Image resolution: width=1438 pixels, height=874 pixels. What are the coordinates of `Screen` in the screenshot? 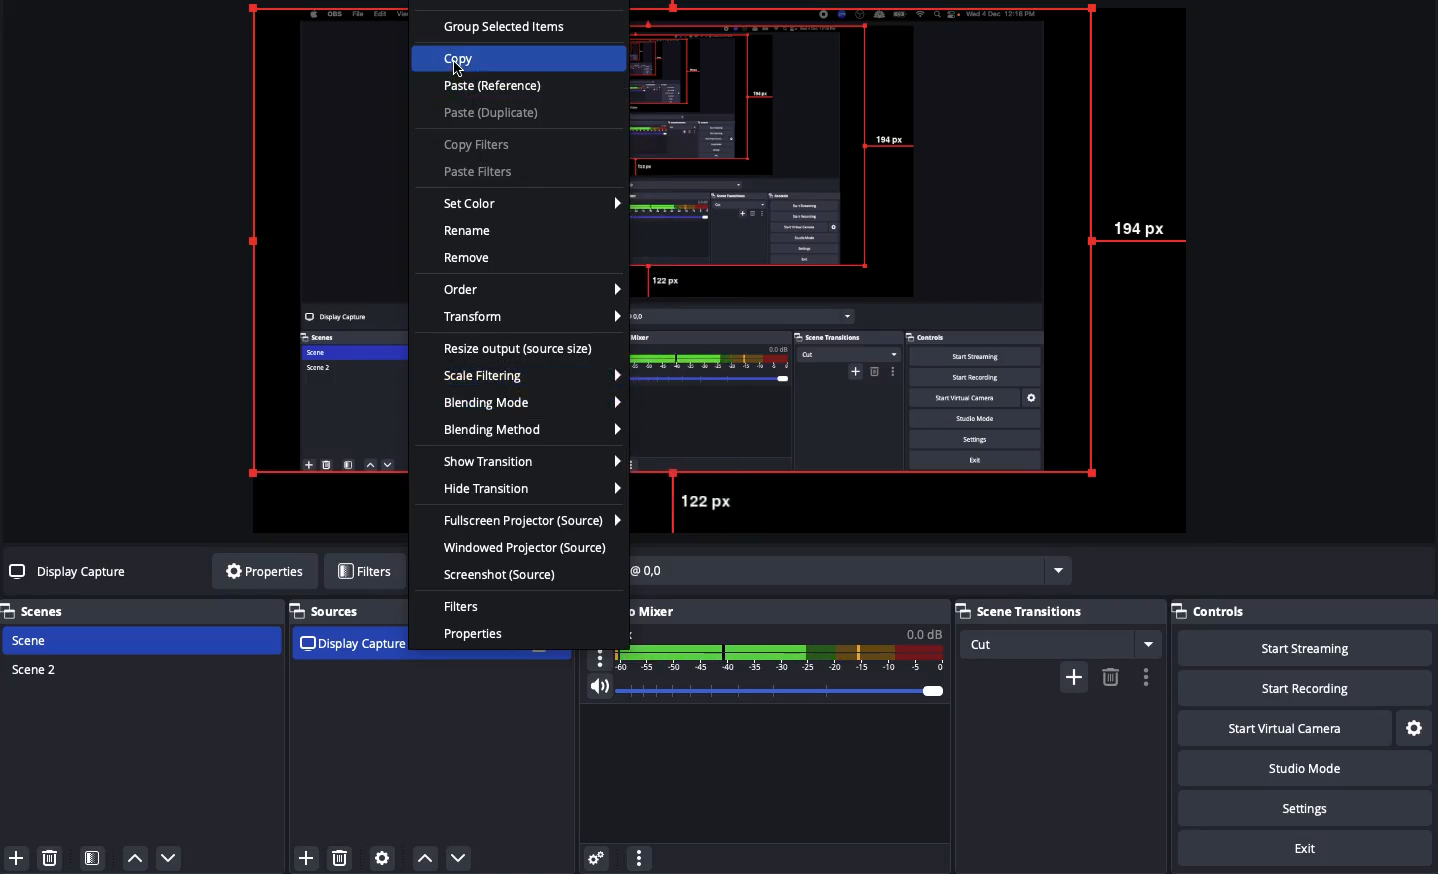 It's located at (917, 269).